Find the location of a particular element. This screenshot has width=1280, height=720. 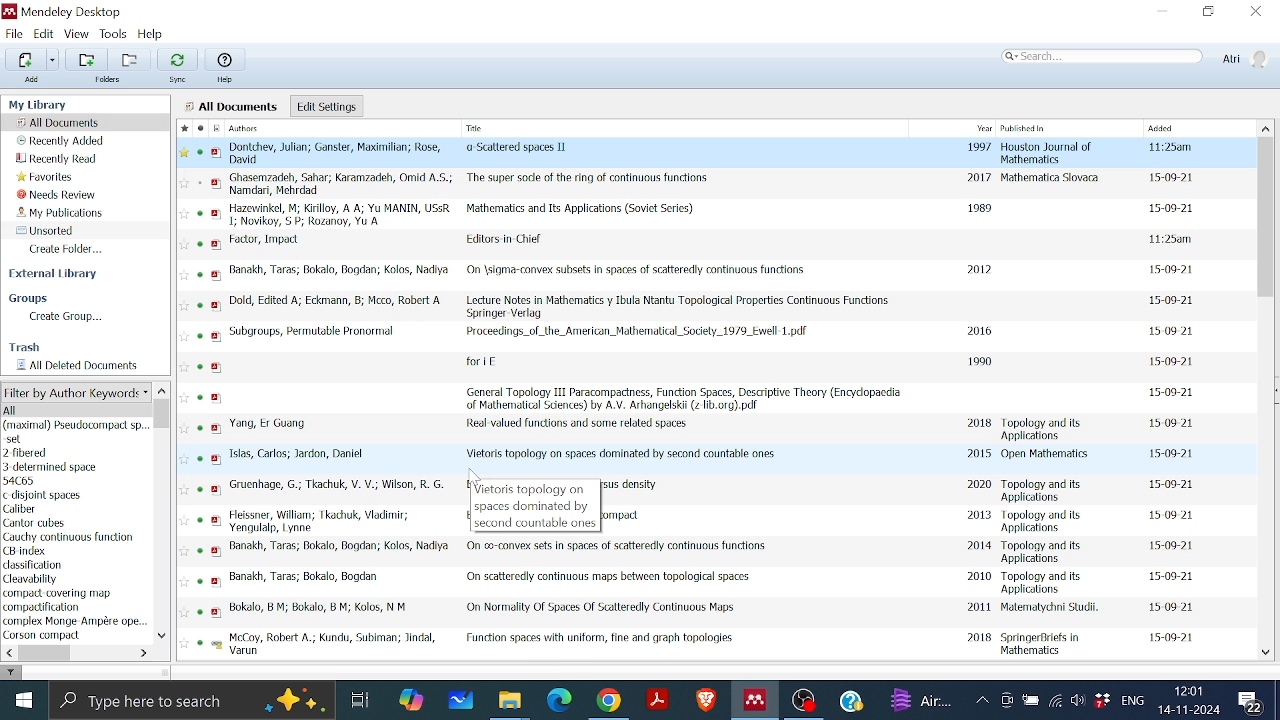

pdf is located at coordinates (220, 553).